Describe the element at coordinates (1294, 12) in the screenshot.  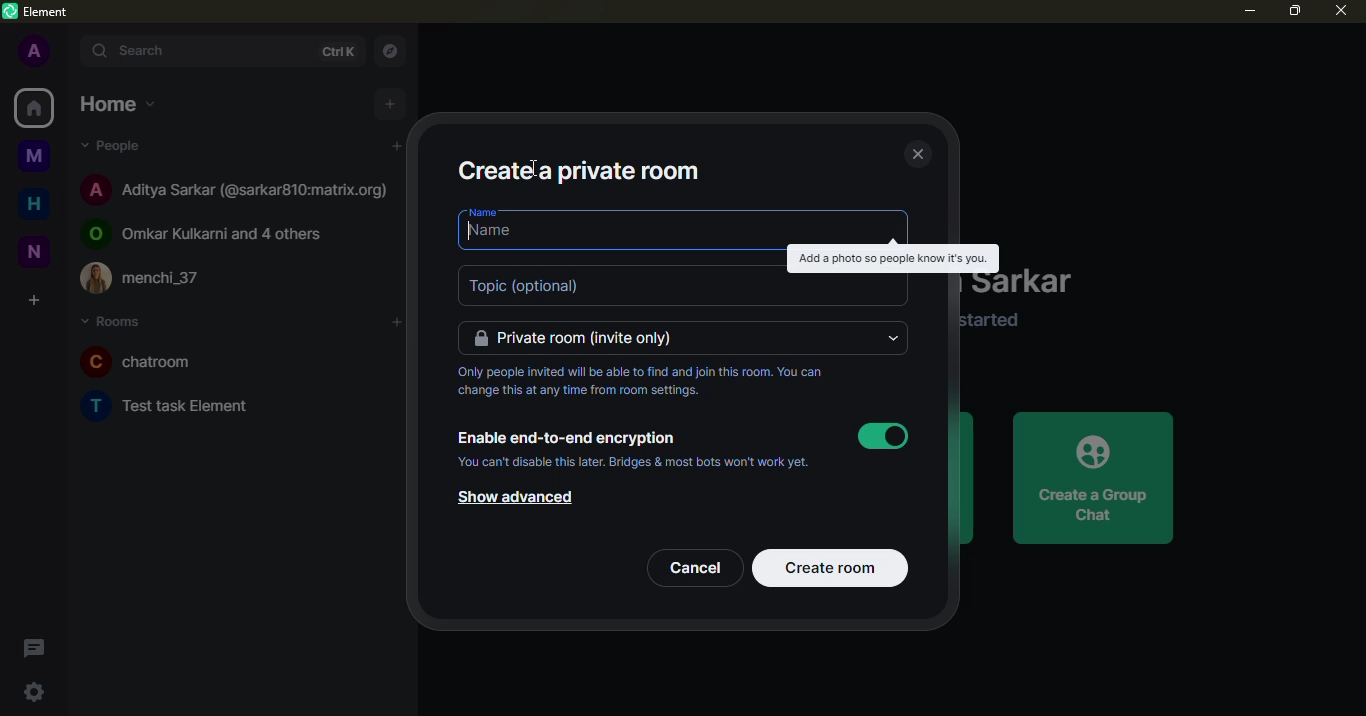
I see `maximize` at that location.